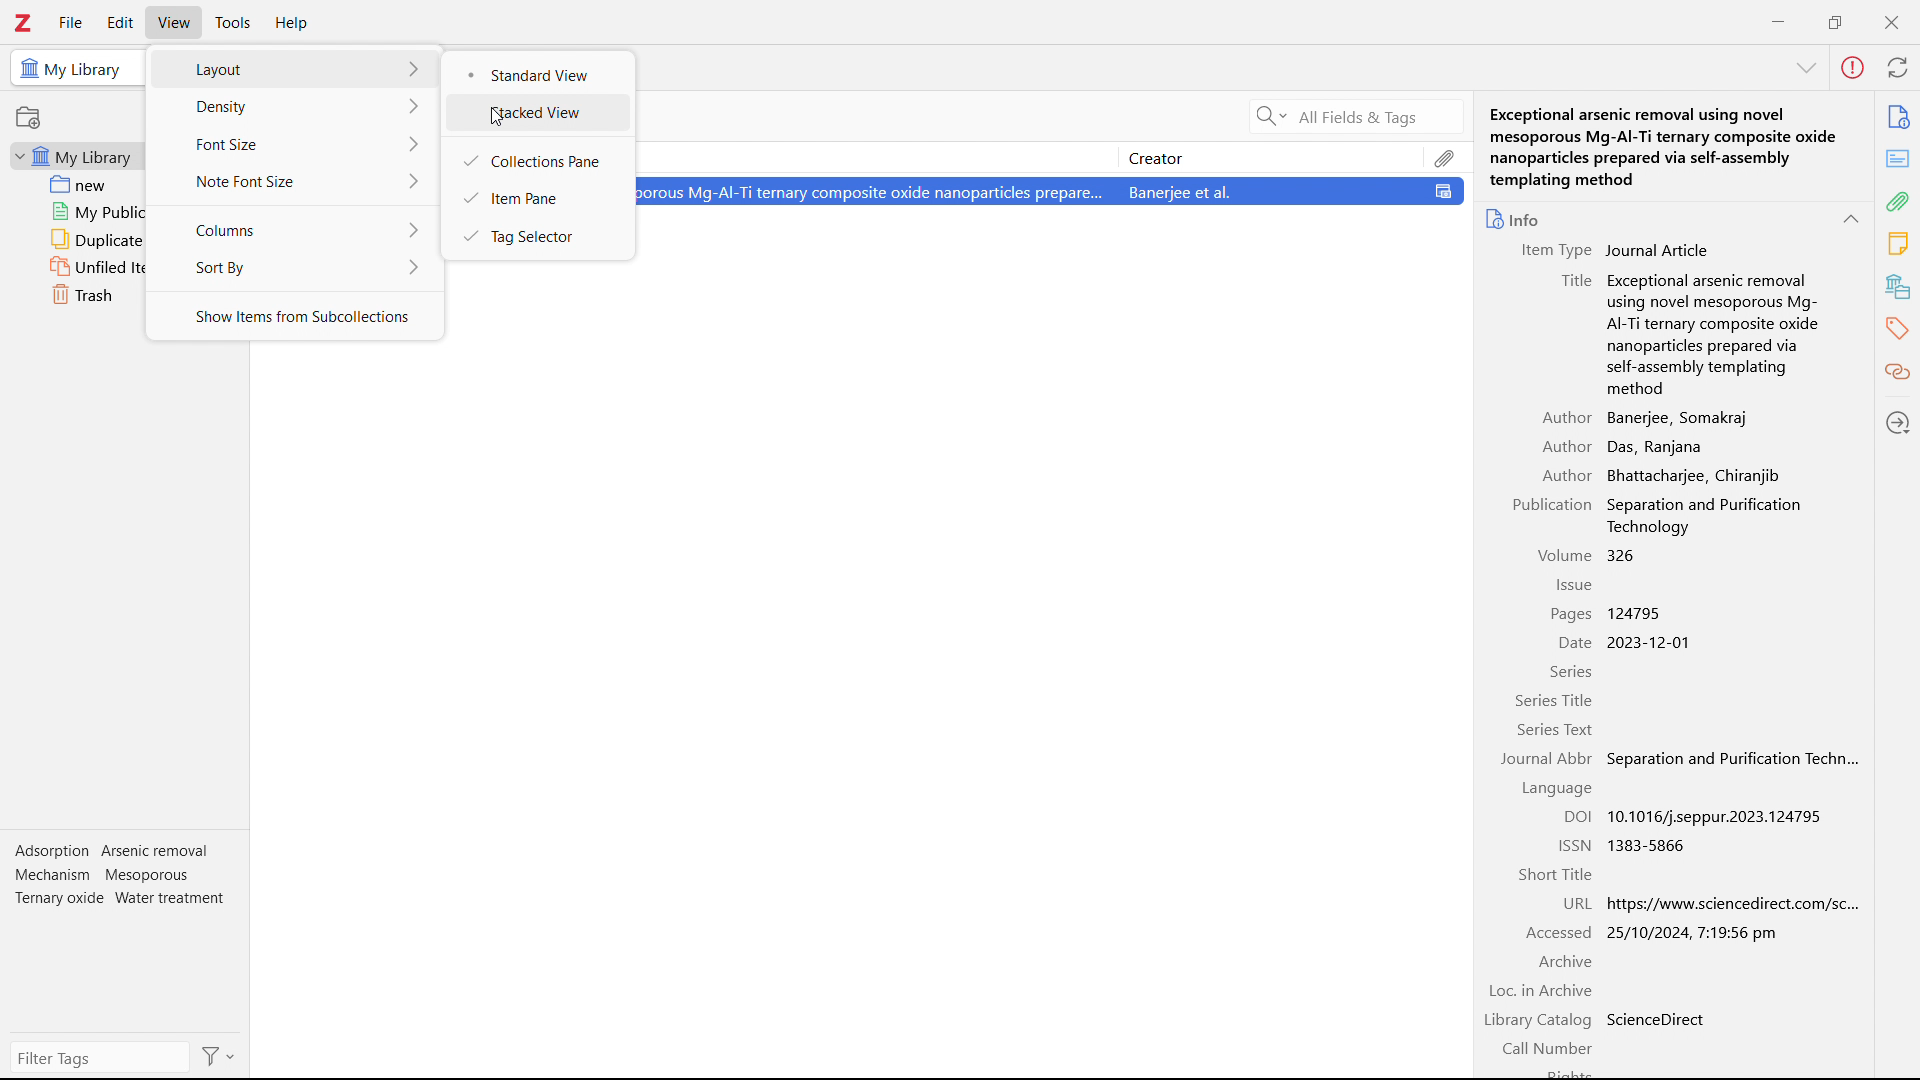 The width and height of the screenshot is (1920, 1080). I want to click on help, so click(294, 23).